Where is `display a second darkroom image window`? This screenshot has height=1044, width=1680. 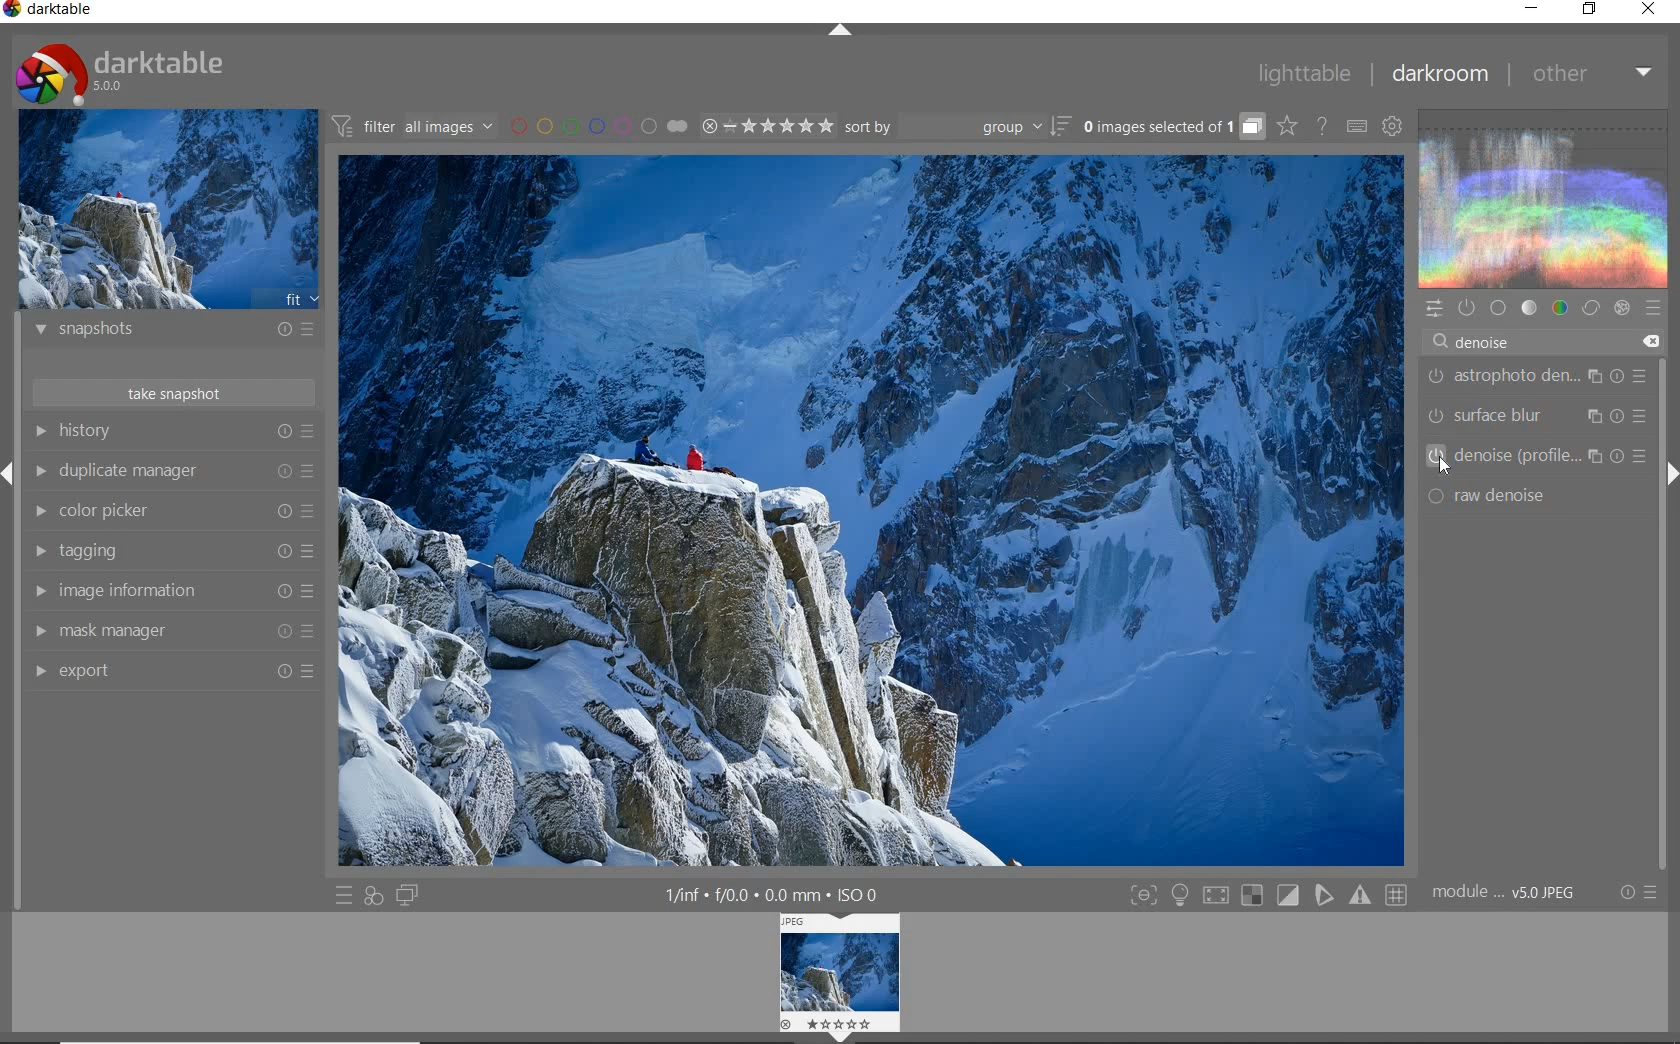
display a second darkroom image window is located at coordinates (407, 896).